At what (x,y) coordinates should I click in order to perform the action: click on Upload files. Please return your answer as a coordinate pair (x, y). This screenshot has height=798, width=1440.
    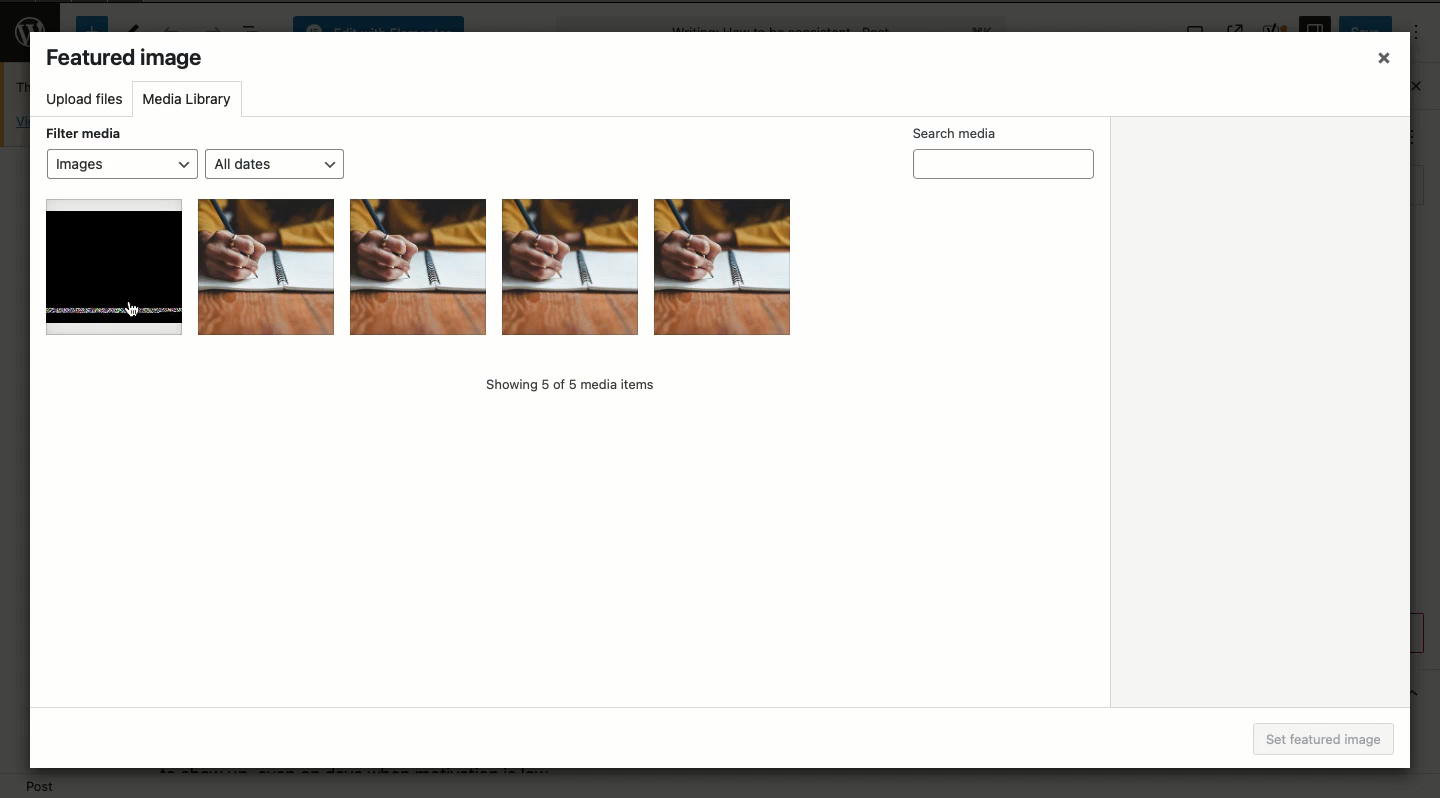
    Looking at the image, I should click on (81, 101).